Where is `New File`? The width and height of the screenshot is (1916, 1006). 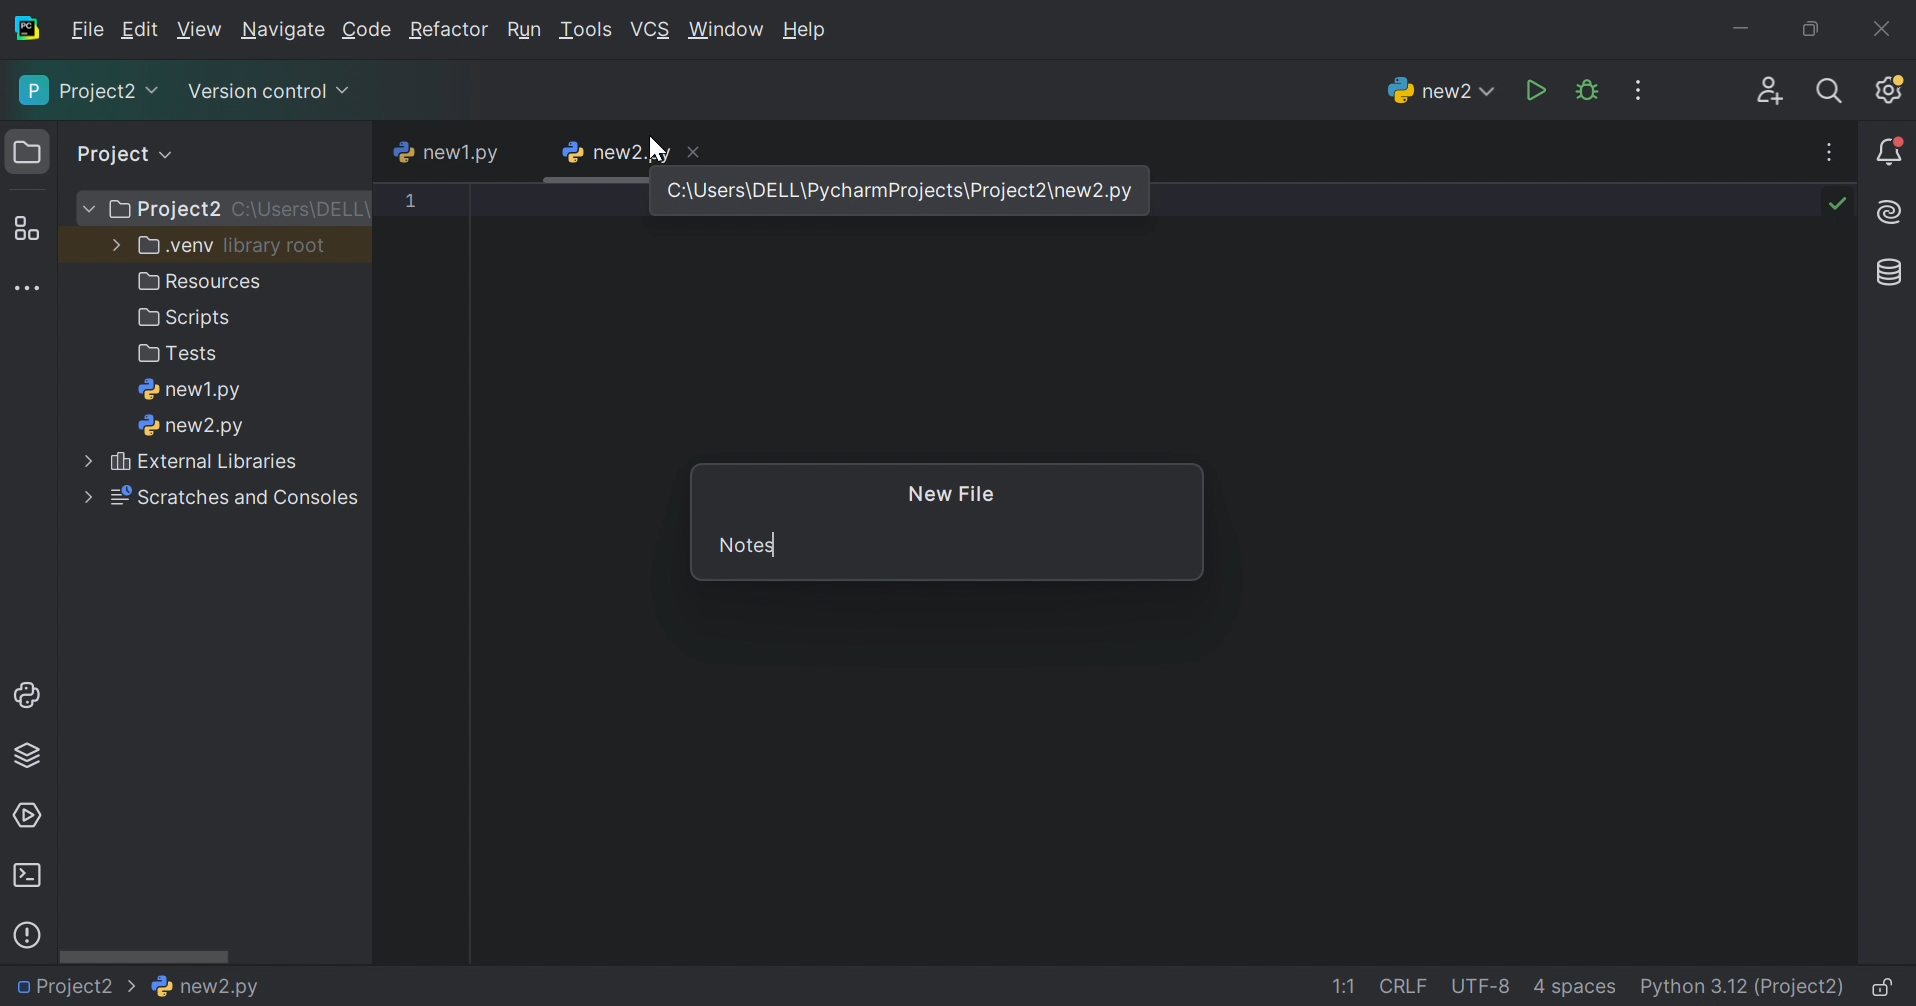 New File is located at coordinates (955, 496).